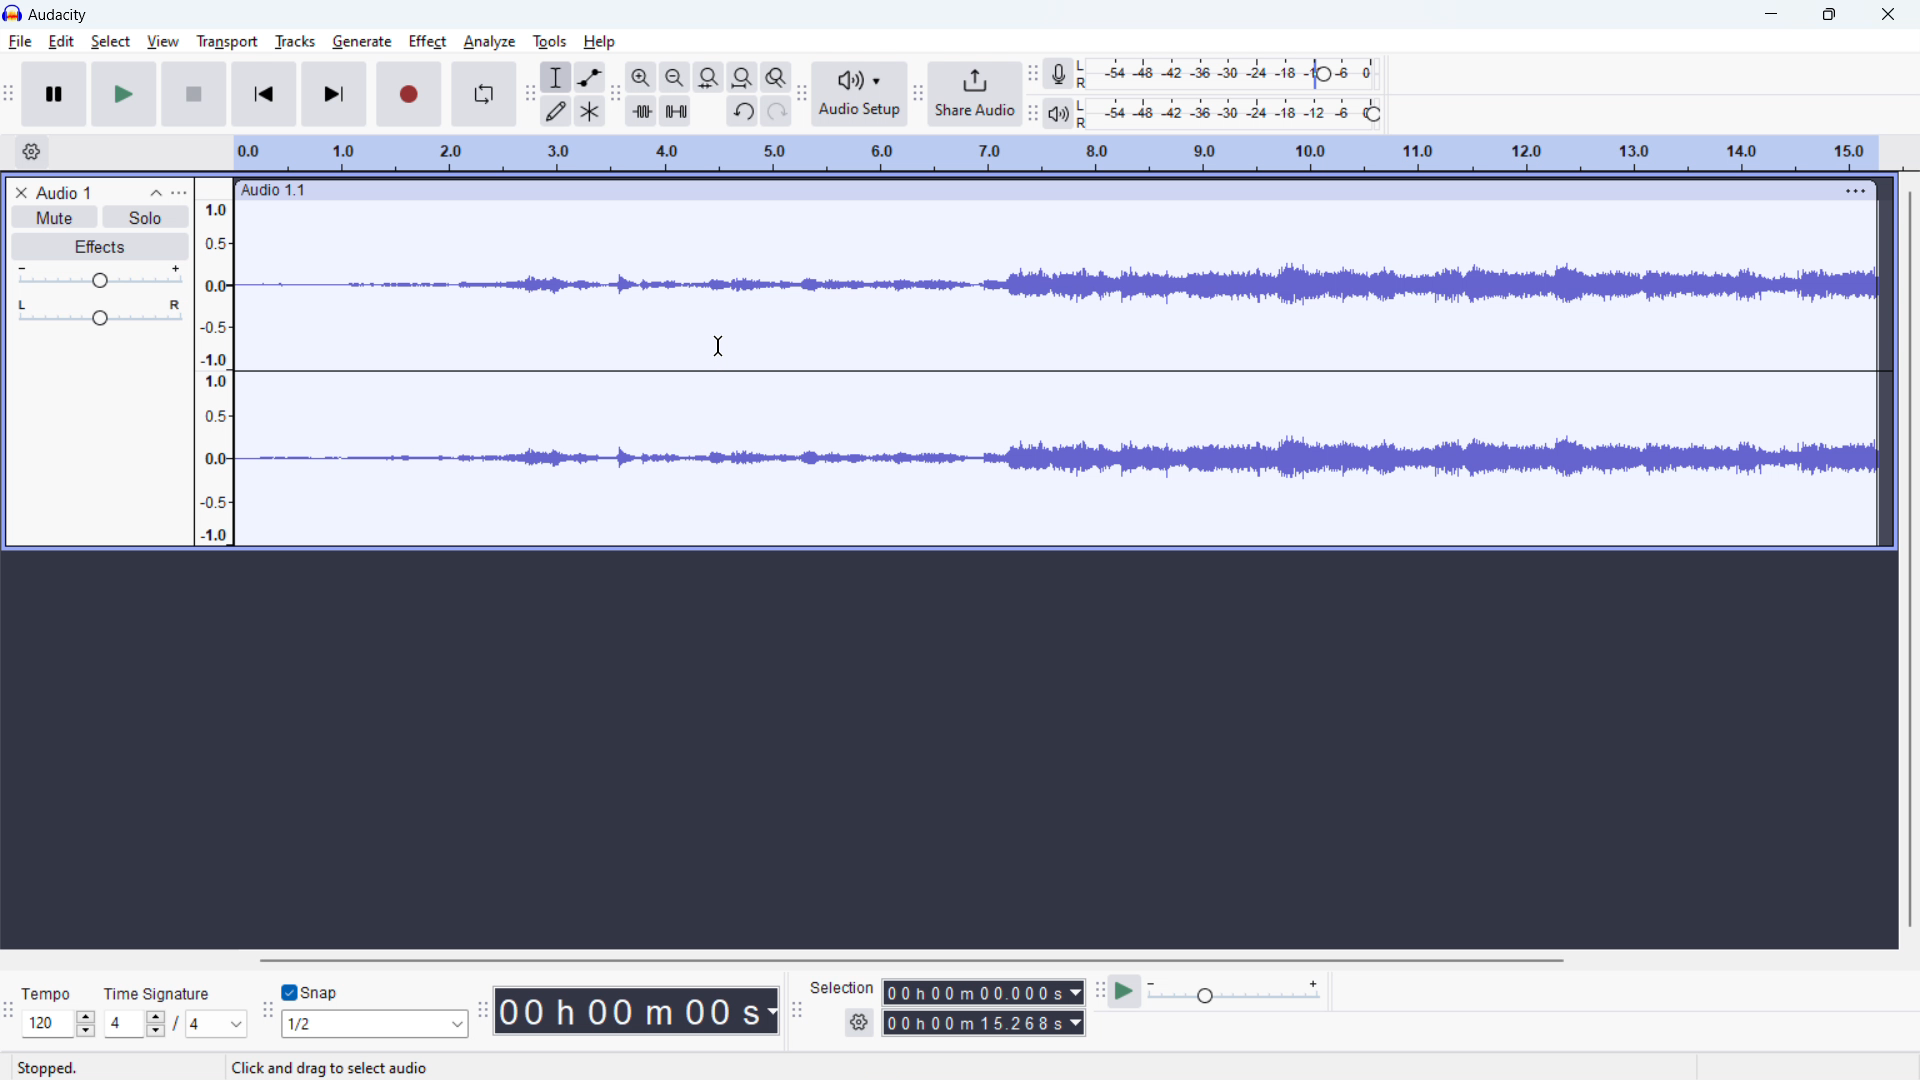 This screenshot has width=1920, height=1080. What do you see at coordinates (777, 110) in the screenshot?
I see `redo` at bounding box center [777, 110].